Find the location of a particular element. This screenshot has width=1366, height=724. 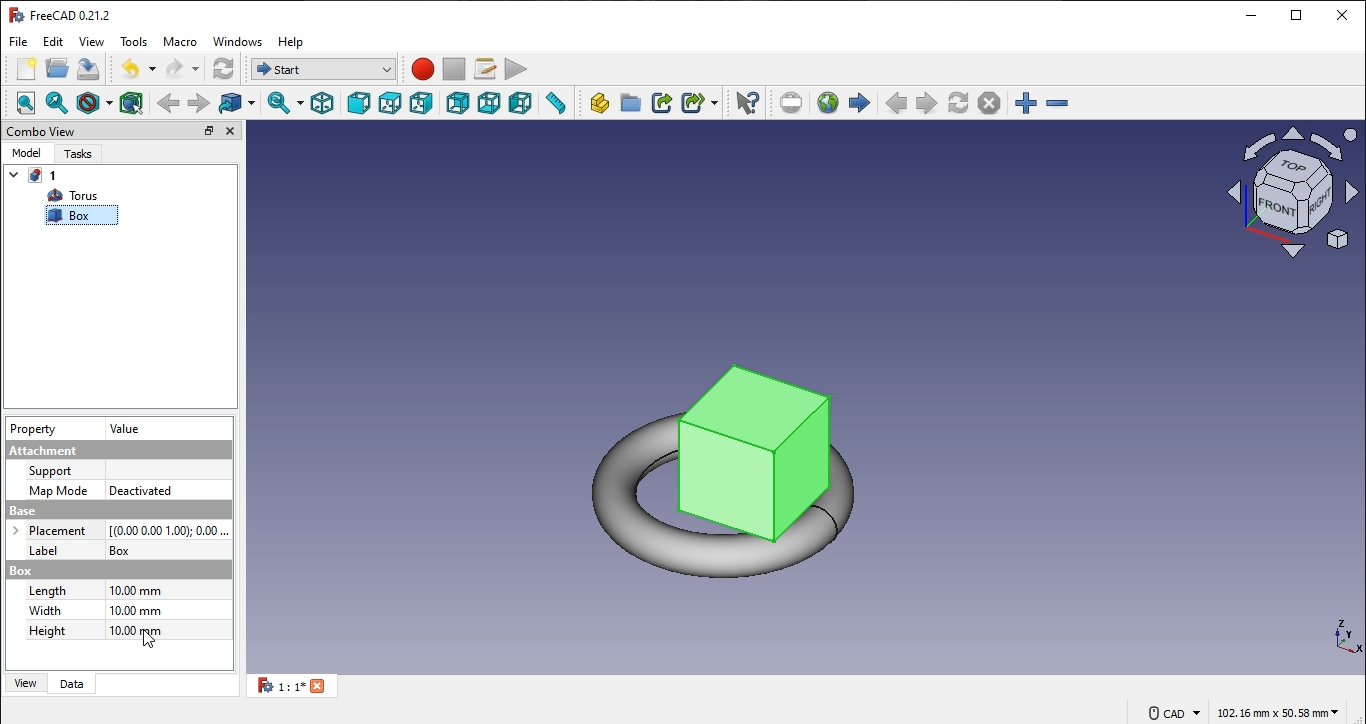

coordinate directional axis icon is located at coordinates (1350, 638).